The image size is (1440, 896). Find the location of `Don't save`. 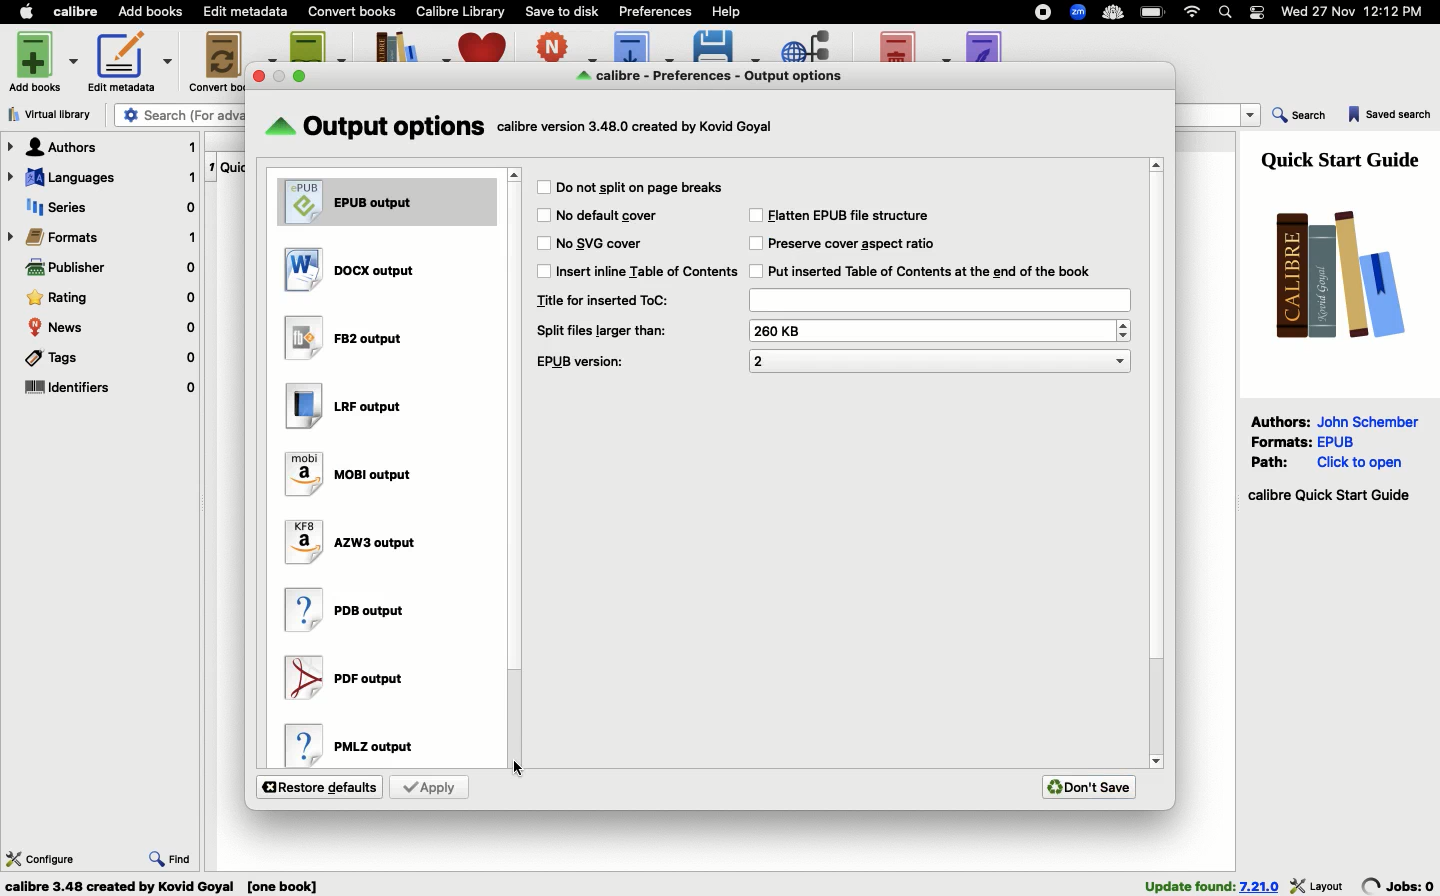

Don't save is located at coordinates (1089, 787).